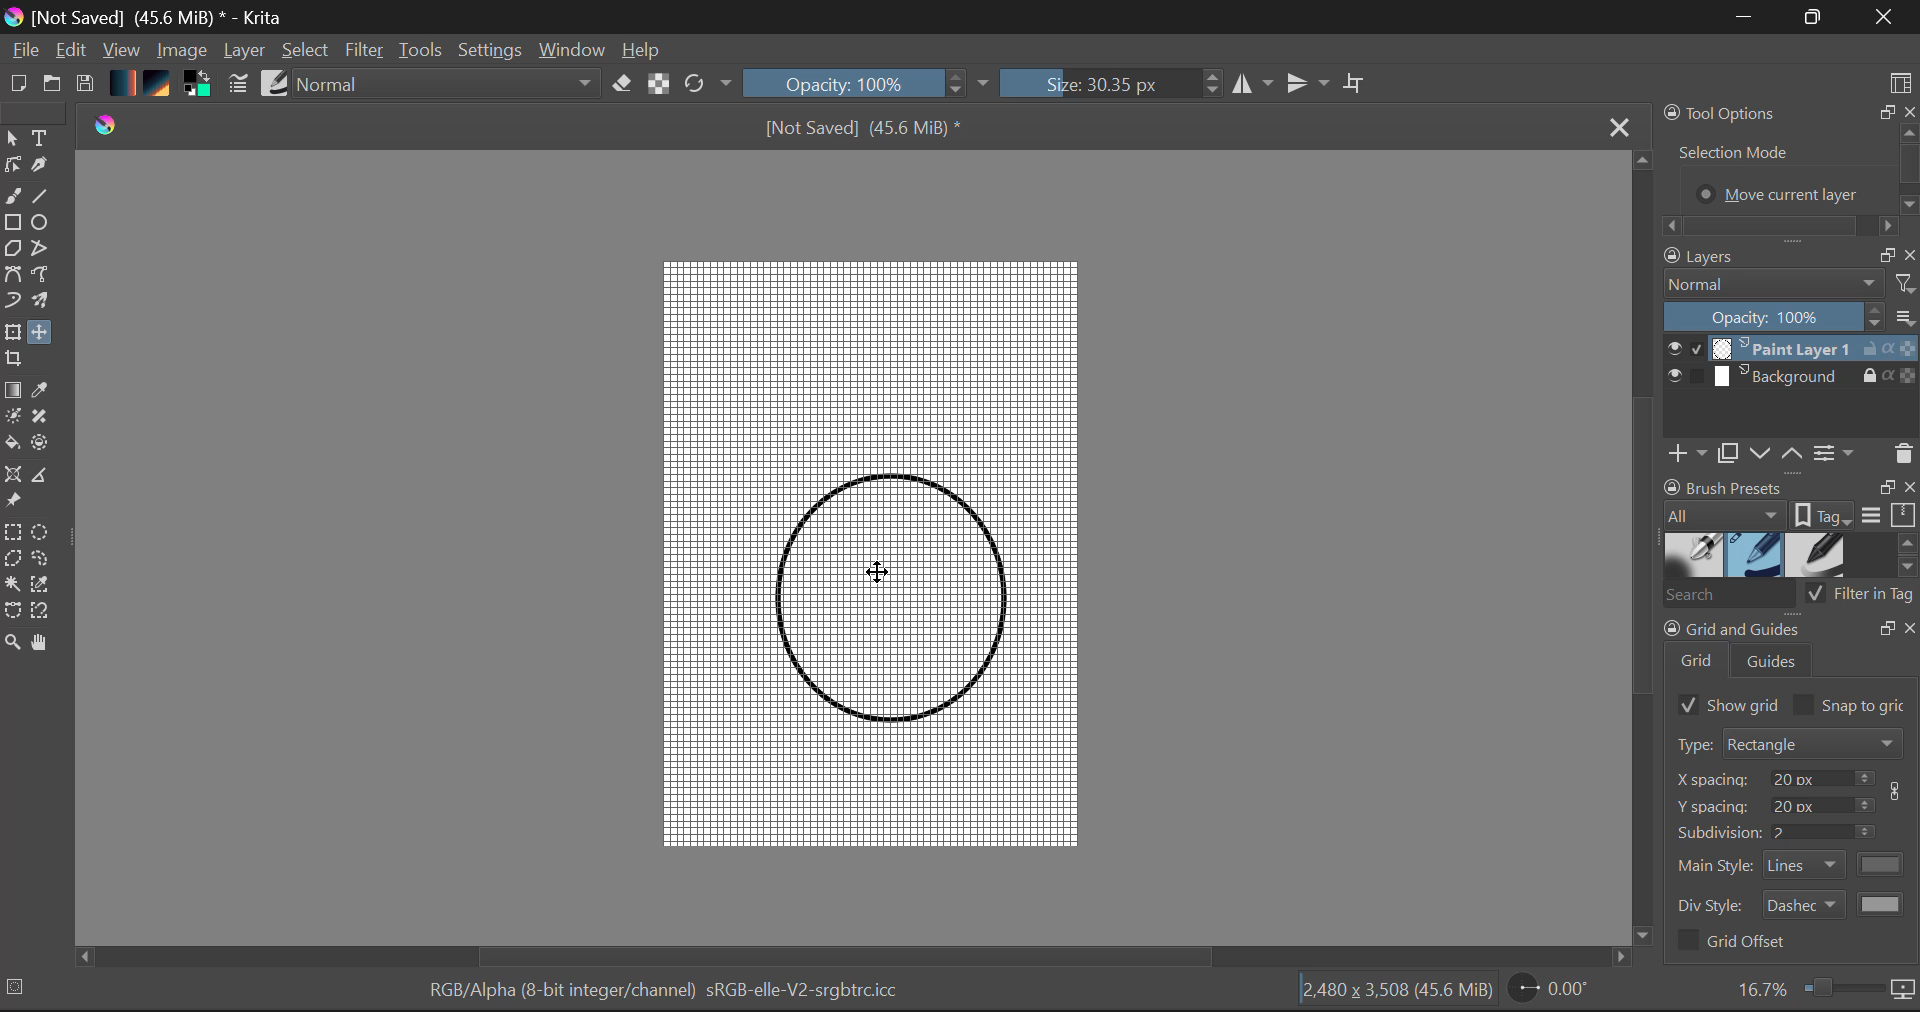 This screenshot has height=1012, width=1920. What do you see at coordinates (44, 586) in the screenshot?
I see `Similar Color Selector` at bounding box center [44, 586].